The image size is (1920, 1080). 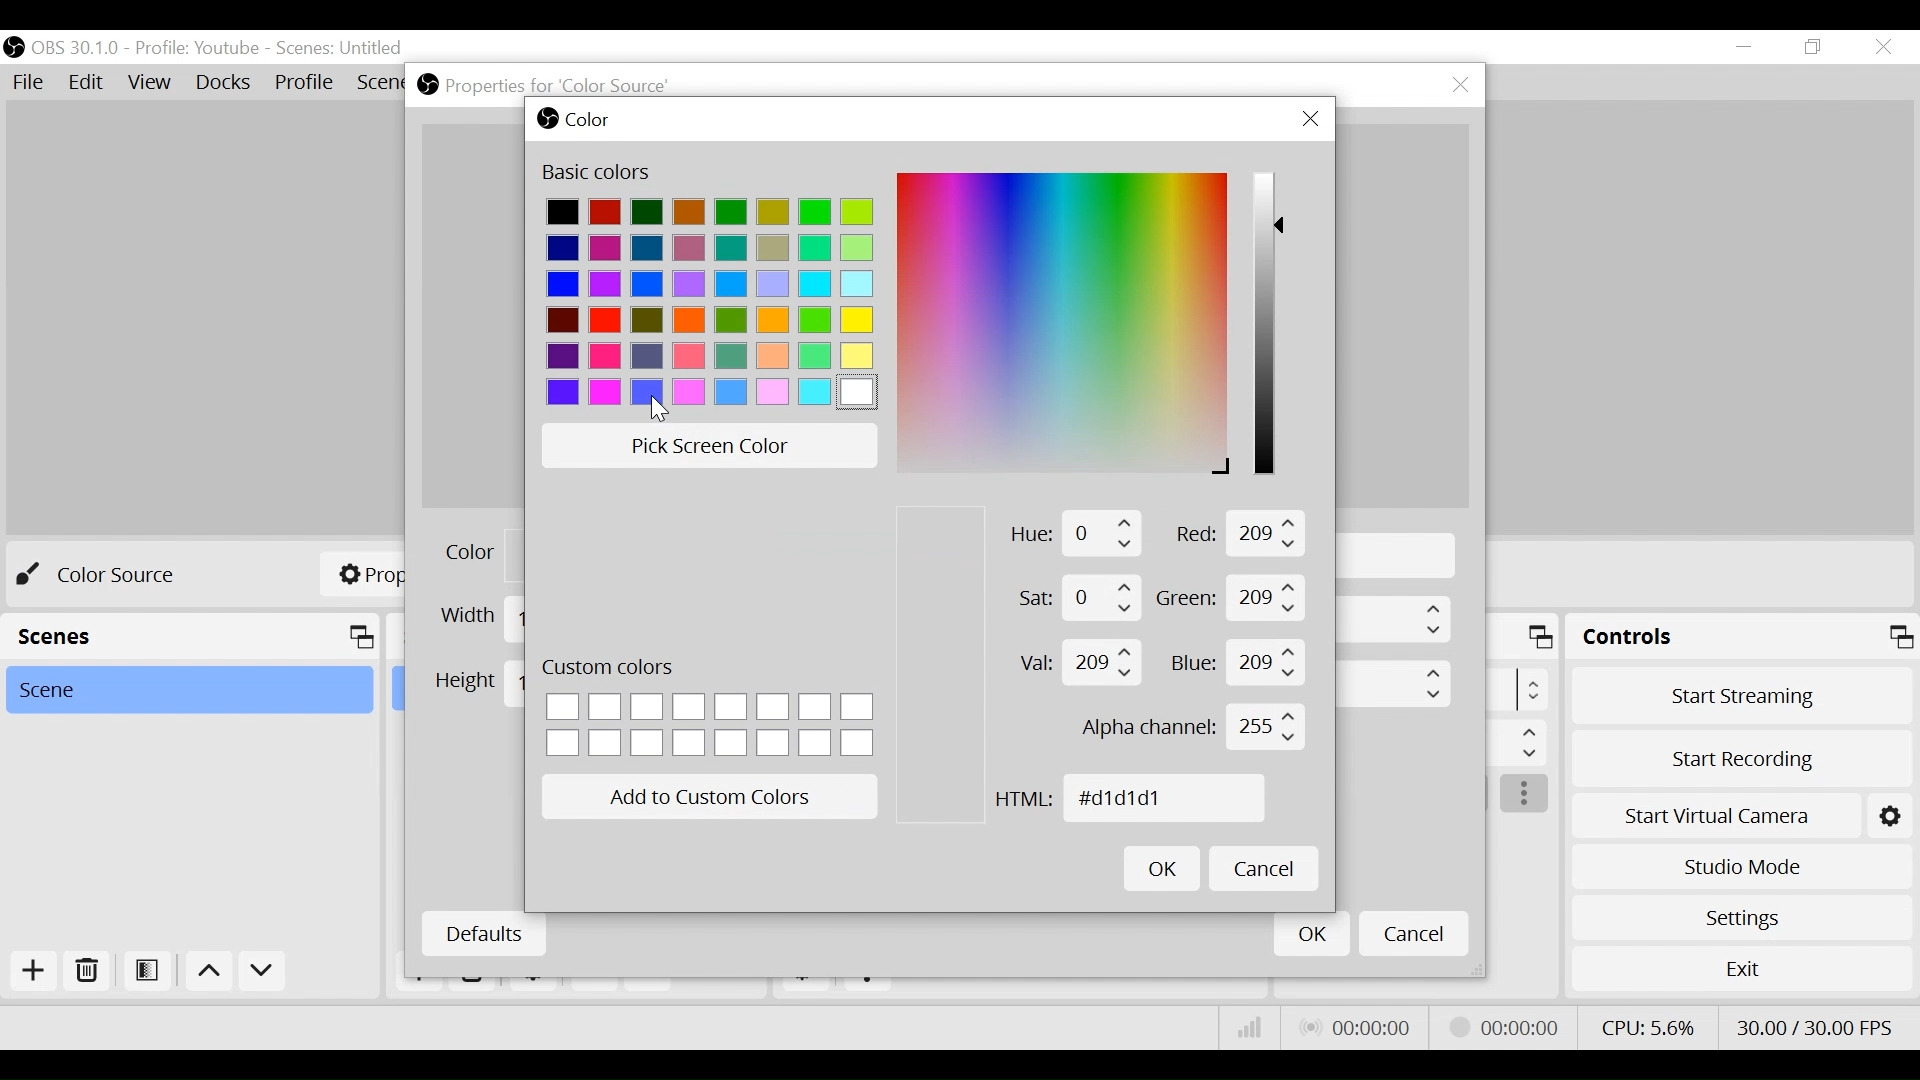 What do you see at coordinates (76, 48) in the screenshot?
I see `OBS Version` at bounding box center [76, 48].